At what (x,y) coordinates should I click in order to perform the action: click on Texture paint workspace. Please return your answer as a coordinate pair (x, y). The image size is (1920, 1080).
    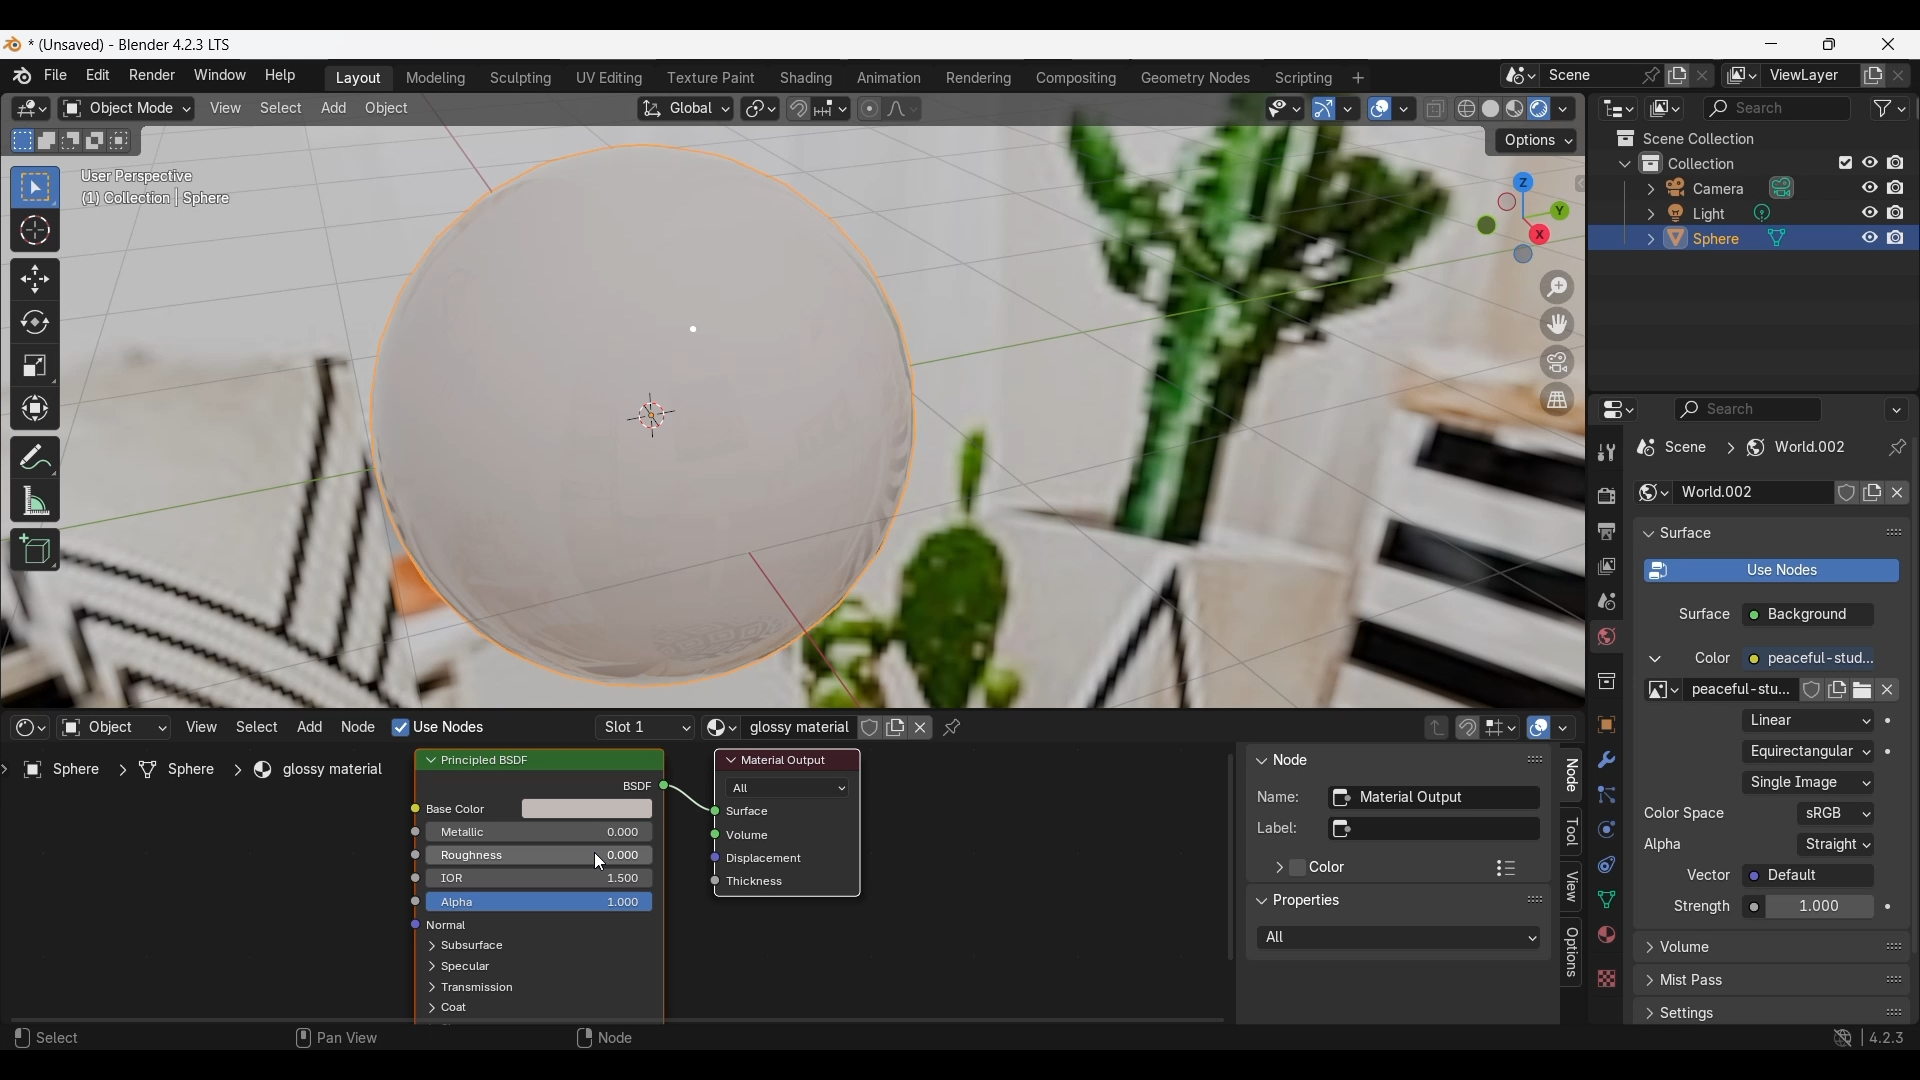
    Looking at the image, I should click on (712, 79).